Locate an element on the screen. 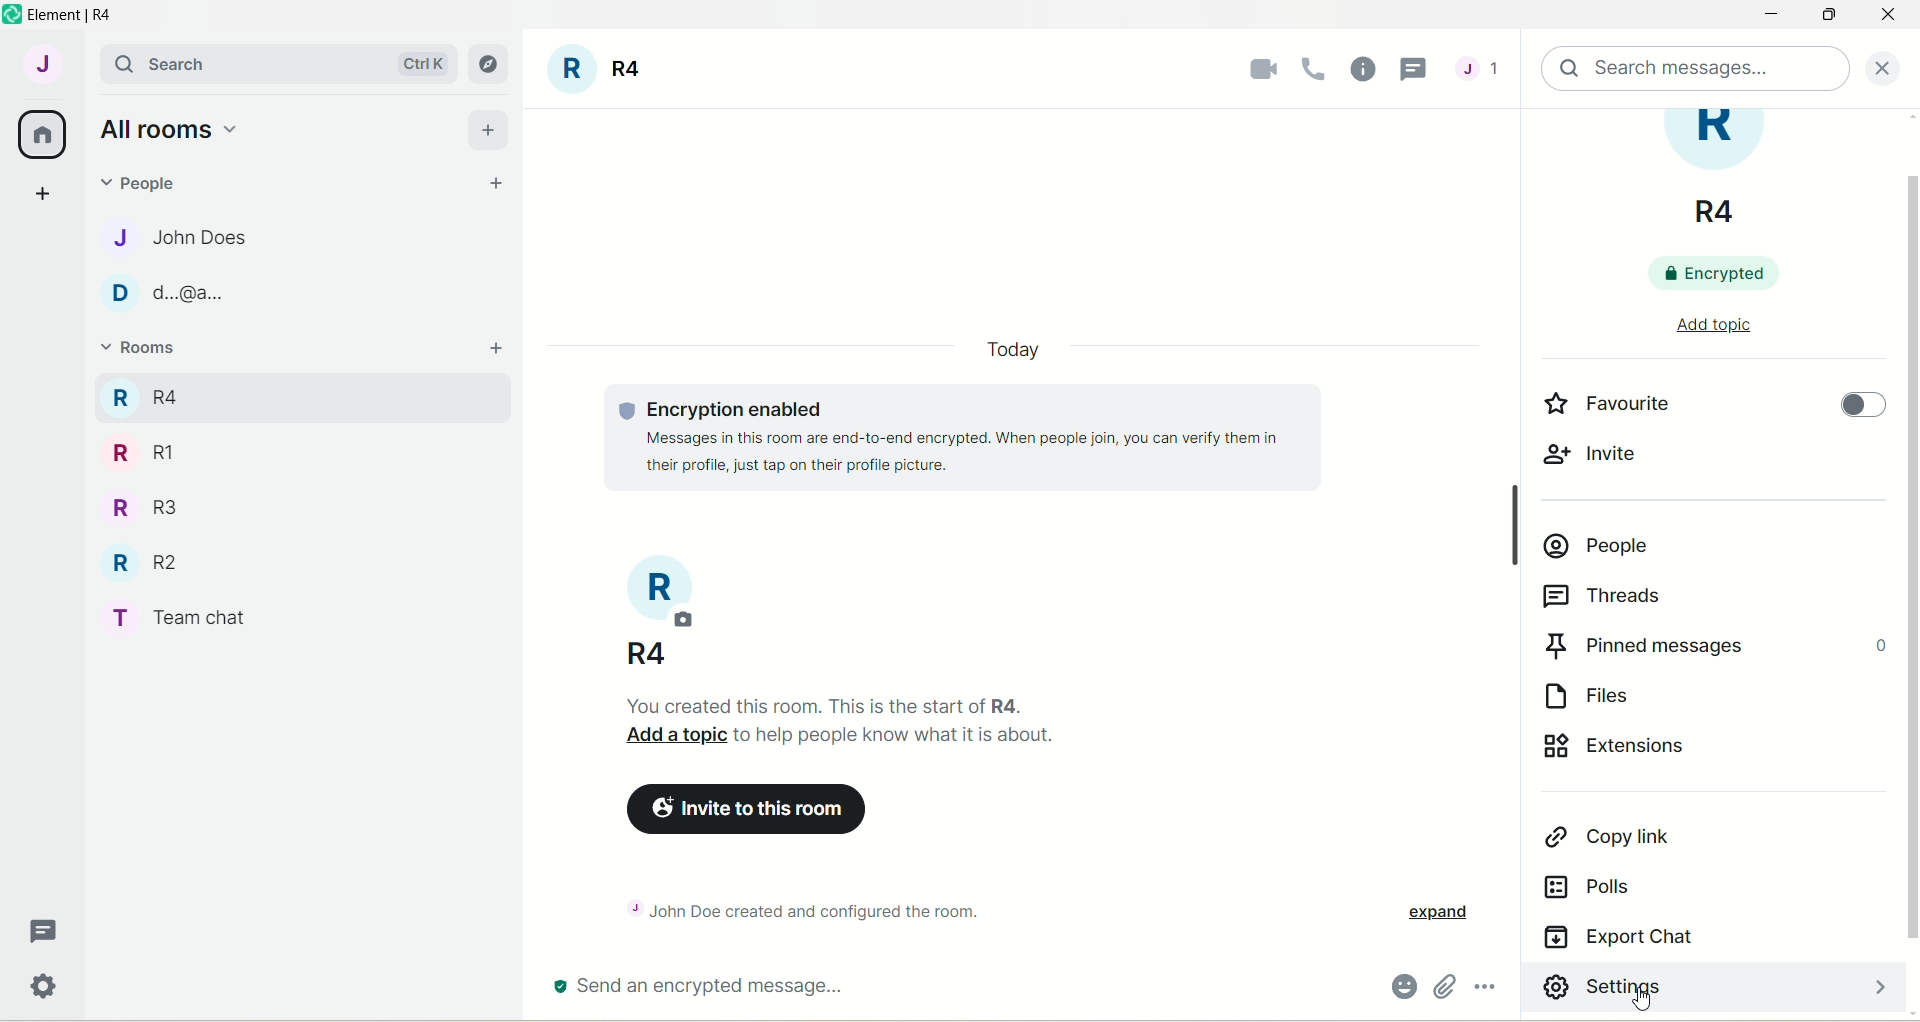  all rooms is located at coordinates (167, 128).